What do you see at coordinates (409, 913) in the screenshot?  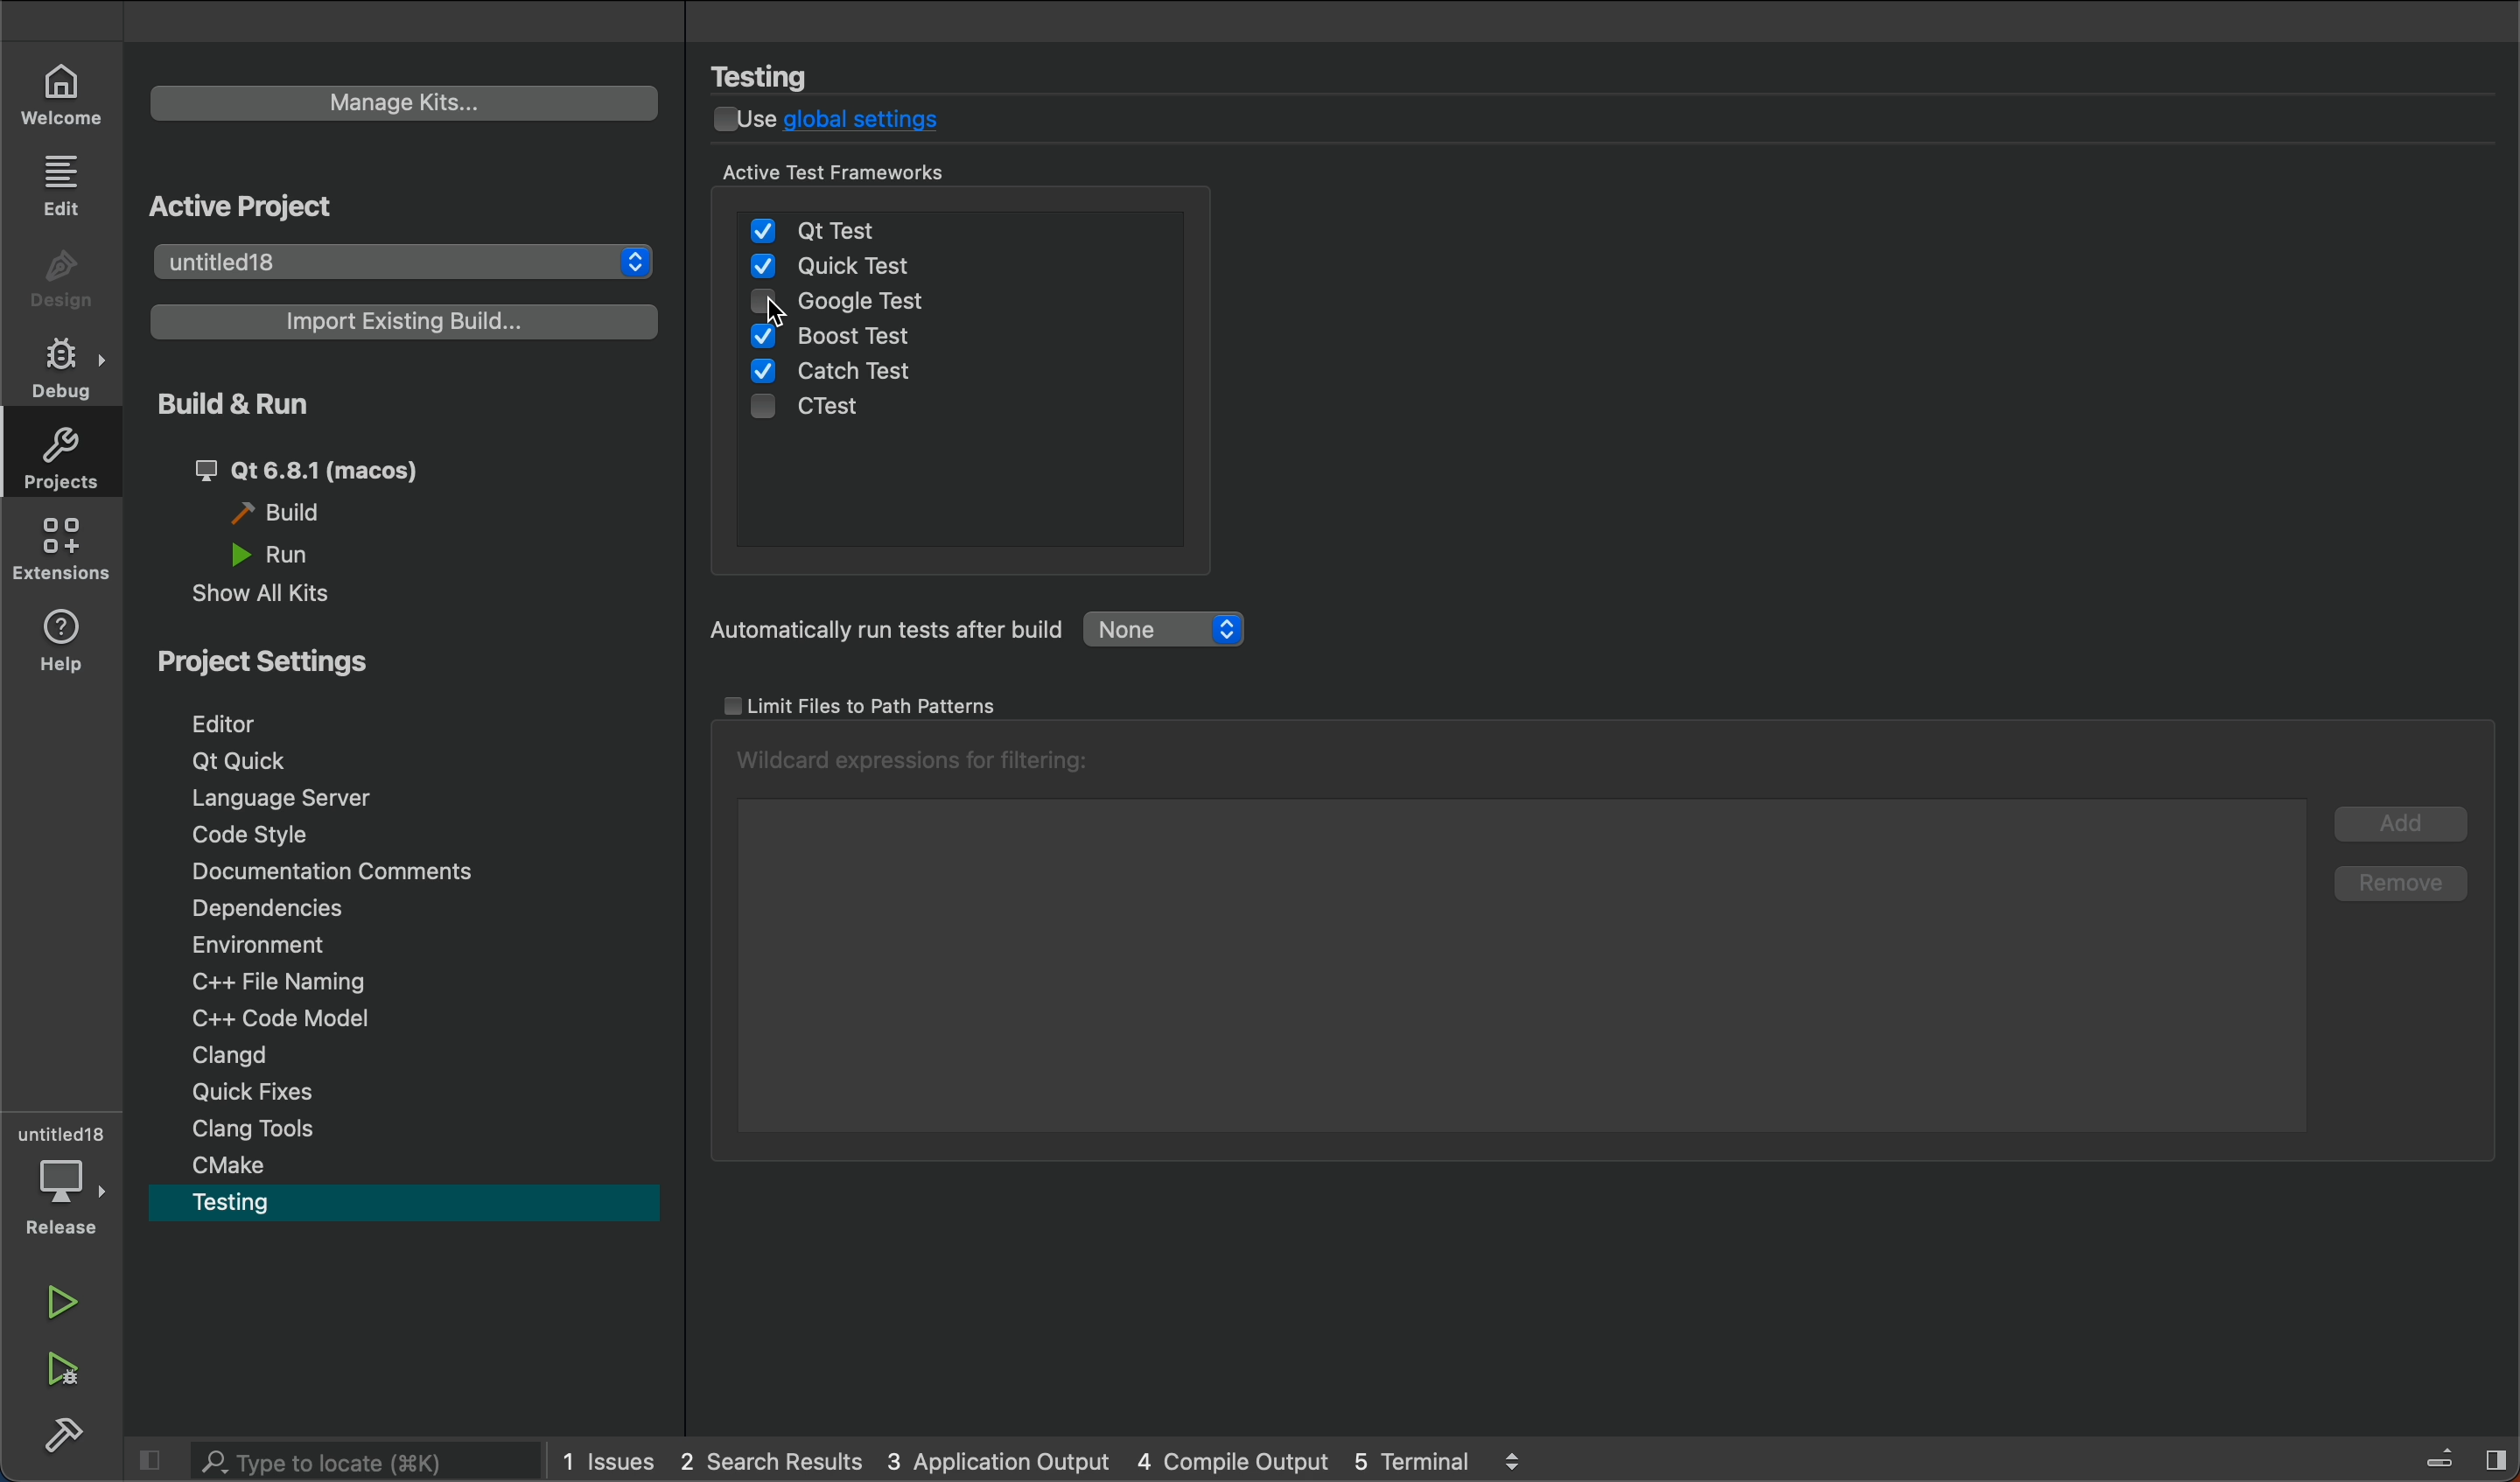 I see `dependencies` at bounding box center [409, 913].